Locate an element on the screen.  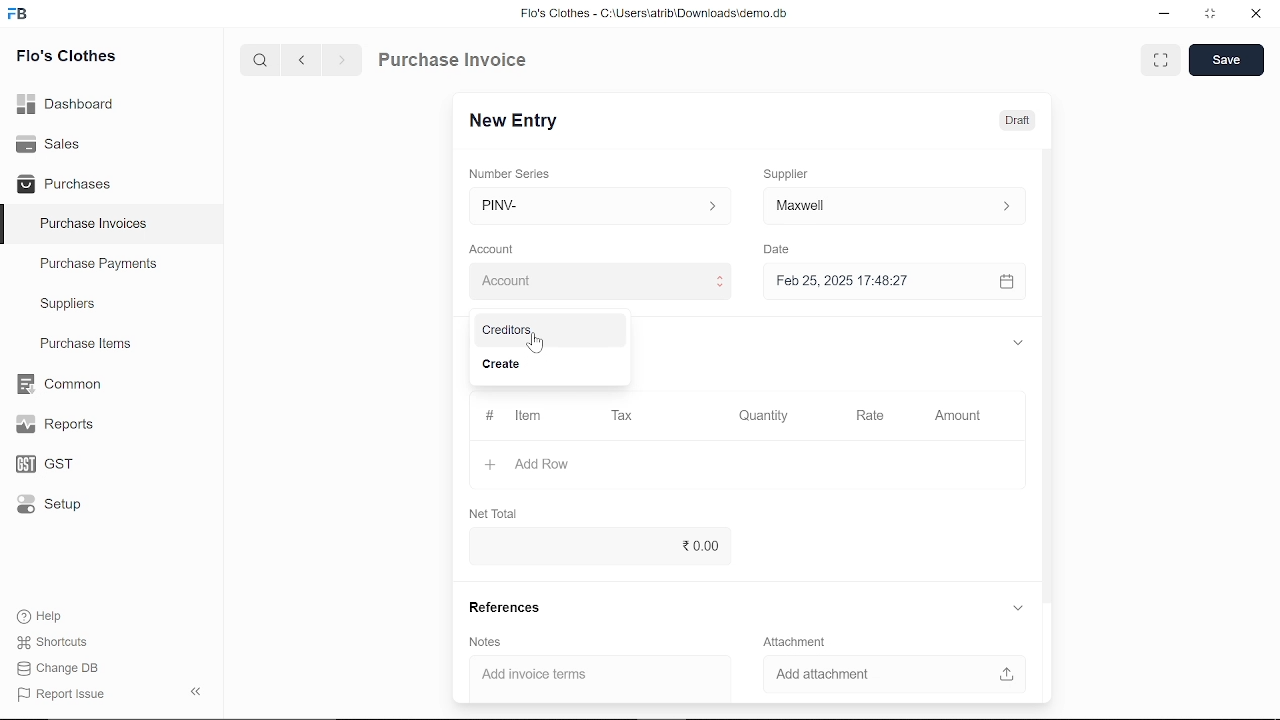
Shortcuts is located at coordinates (49, 643).